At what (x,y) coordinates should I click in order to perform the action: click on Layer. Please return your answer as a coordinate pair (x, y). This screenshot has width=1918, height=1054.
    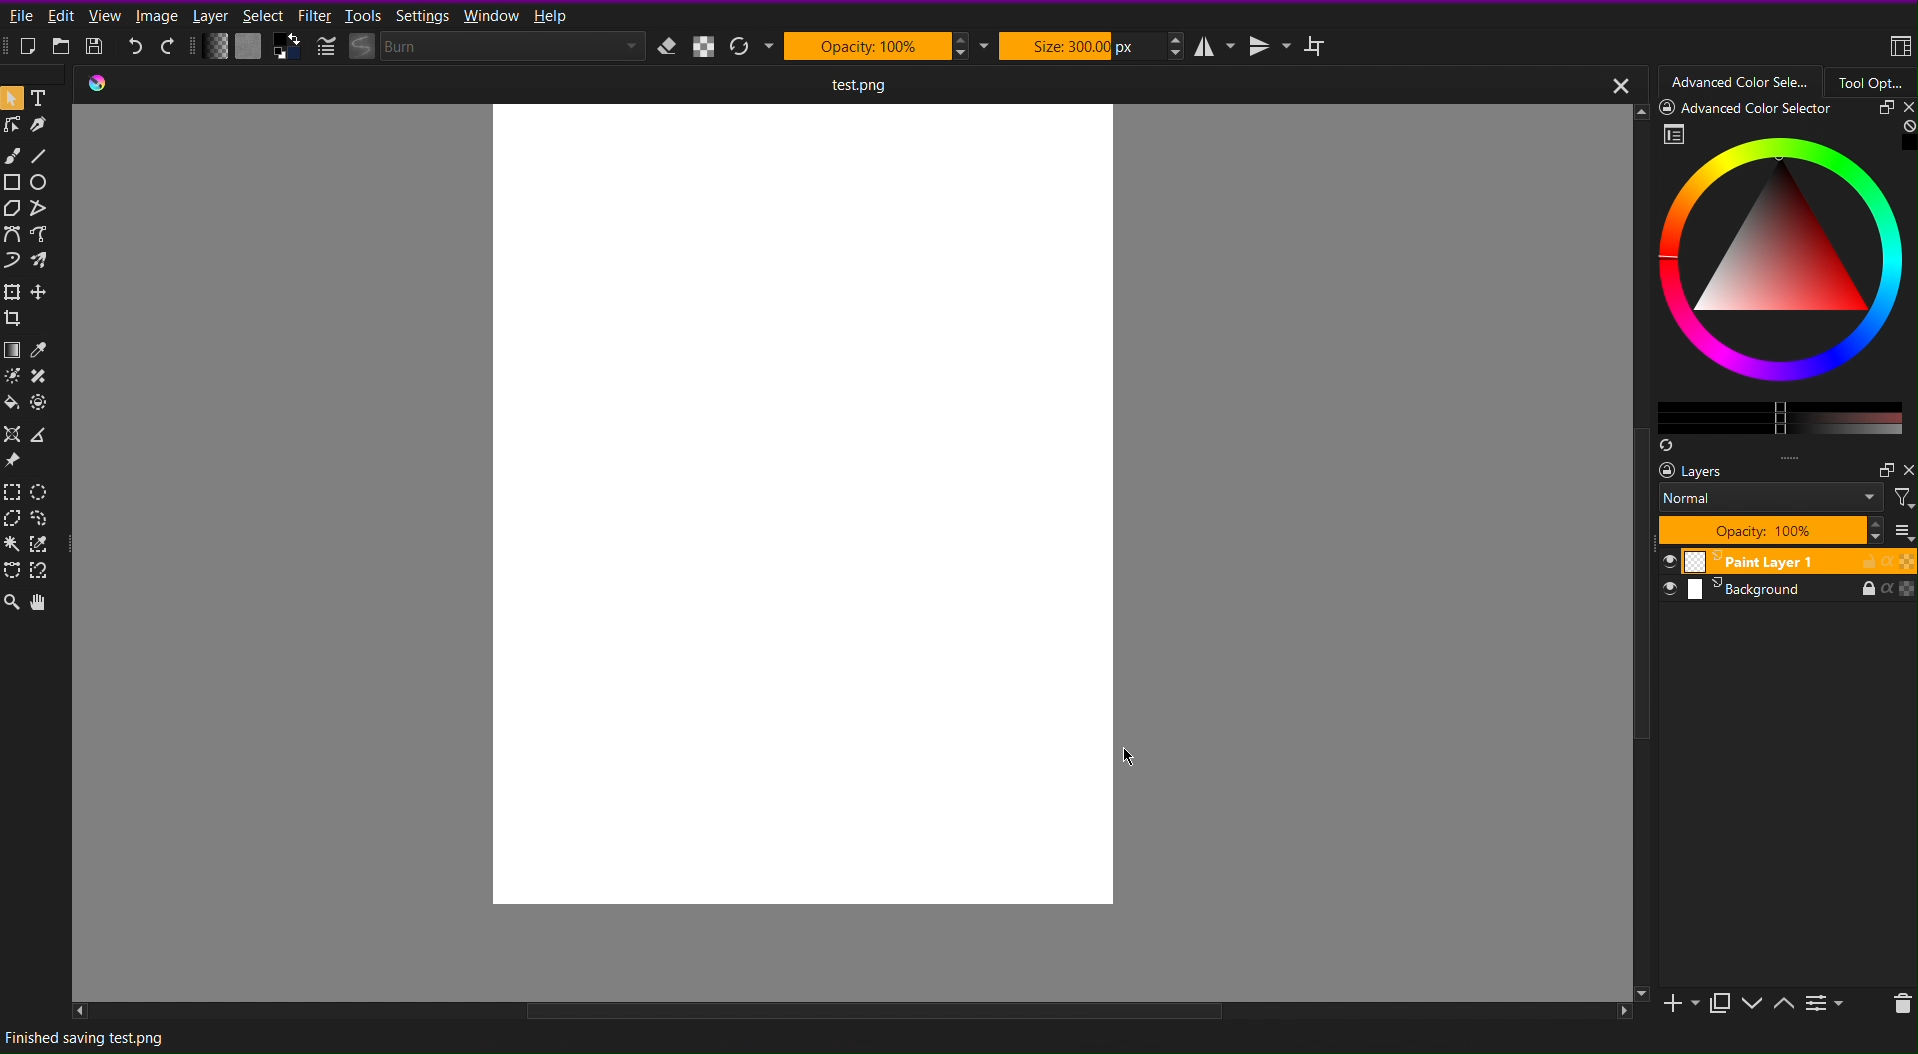
    Looking at the image, I should click on (208, 15).